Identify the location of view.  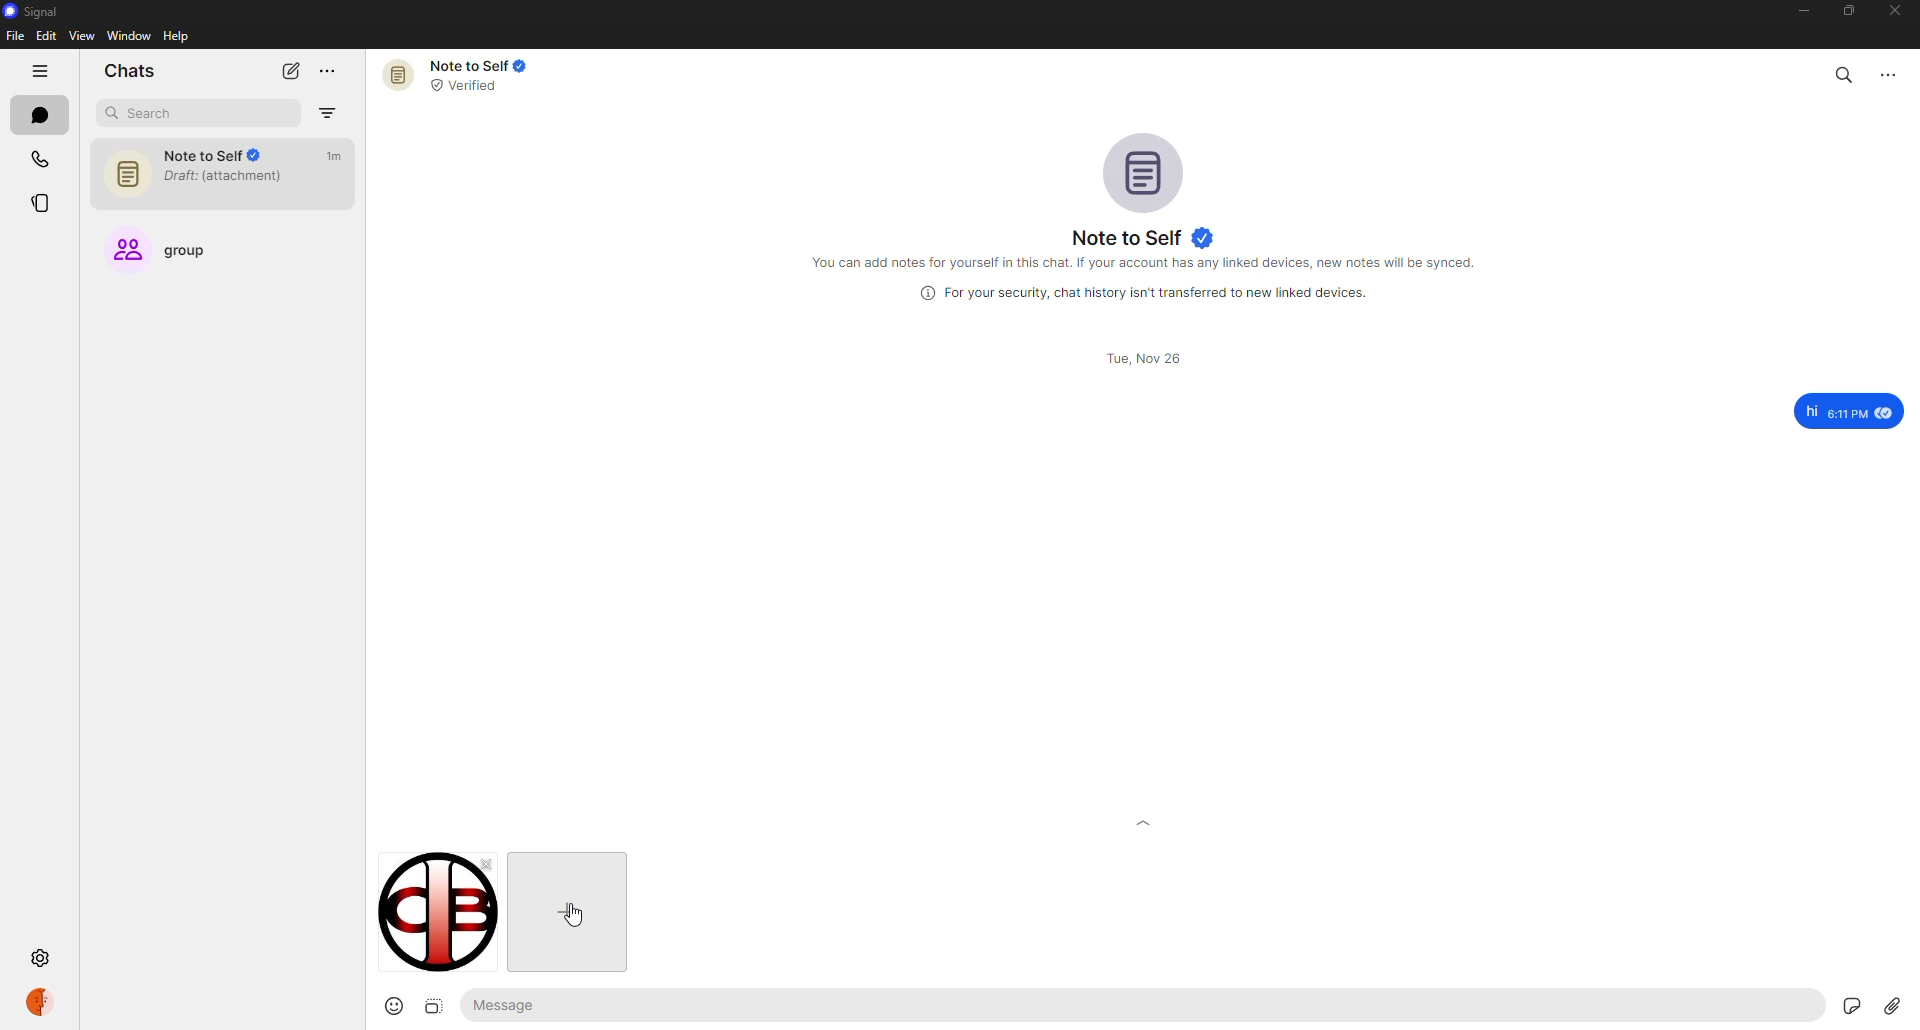
(82, 37).